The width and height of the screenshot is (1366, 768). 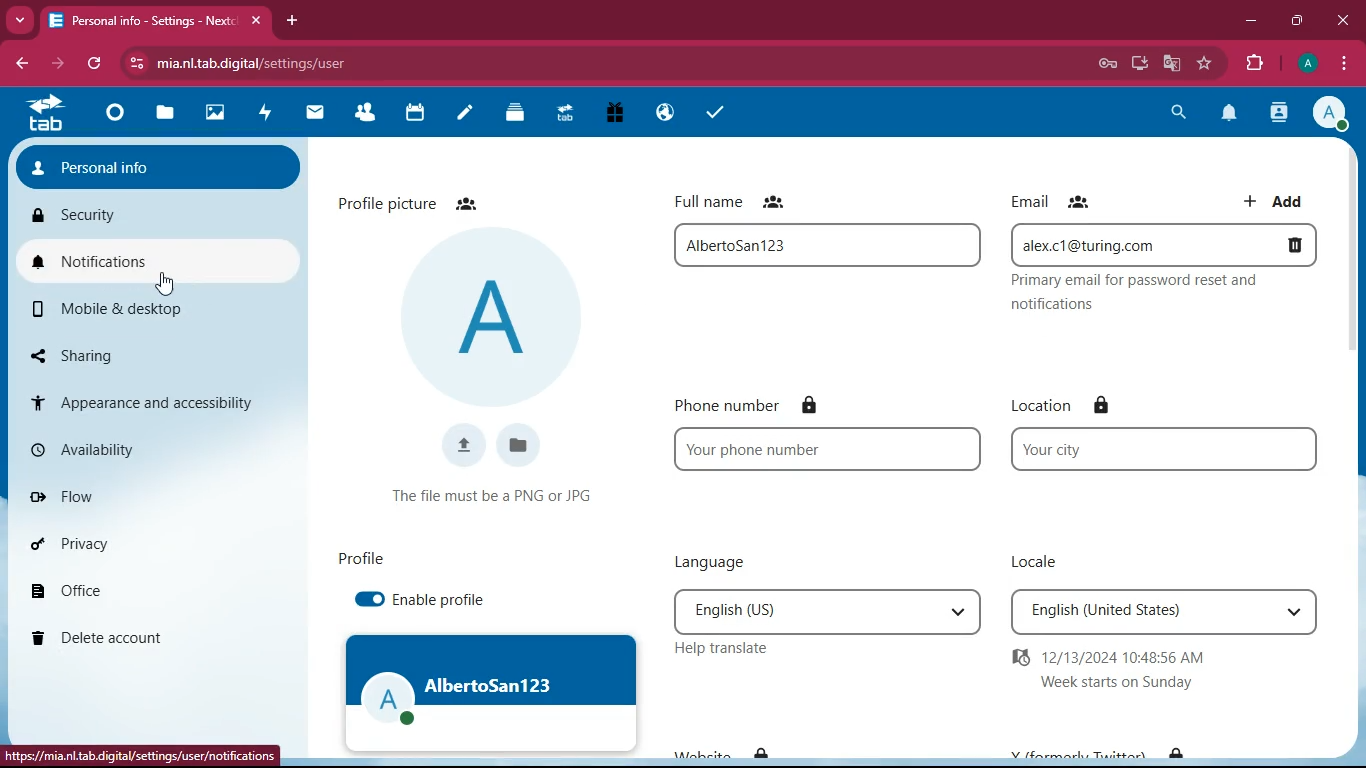 I want to click on contacts, so click(x=1277, y=115).